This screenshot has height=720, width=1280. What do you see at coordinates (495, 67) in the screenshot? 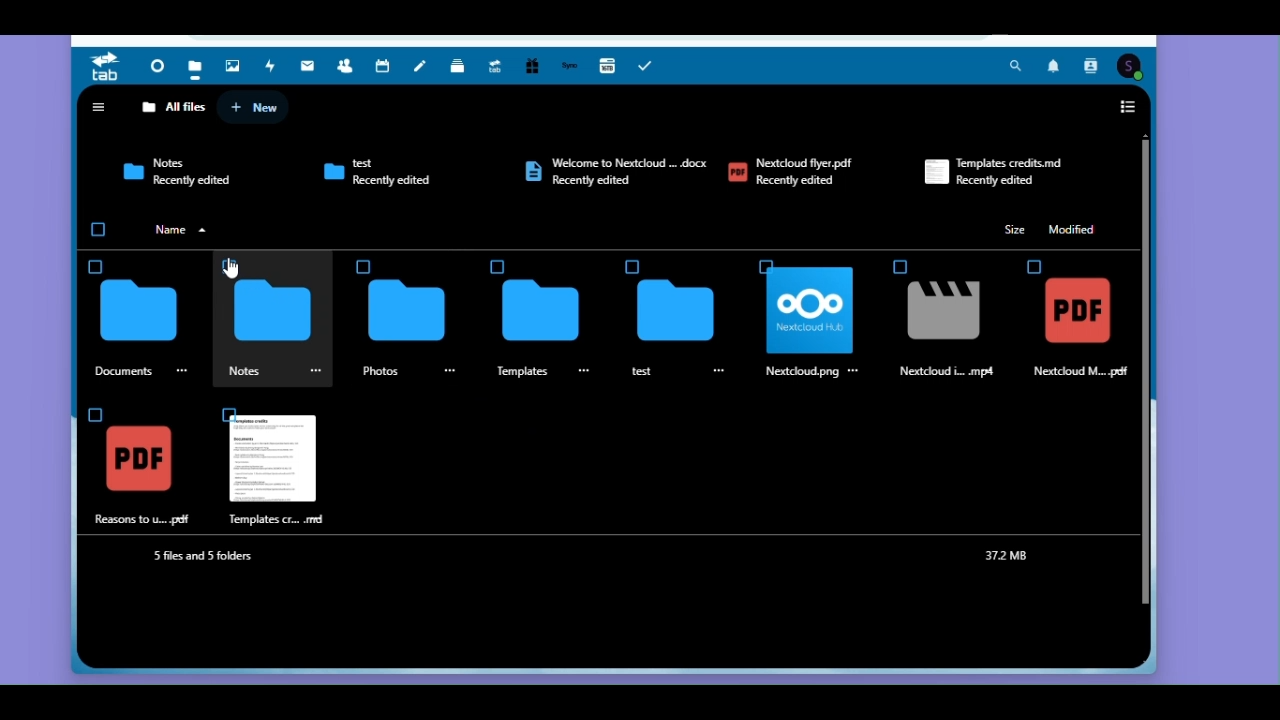
I see `Upgrade` at bounding box center [495, 67].